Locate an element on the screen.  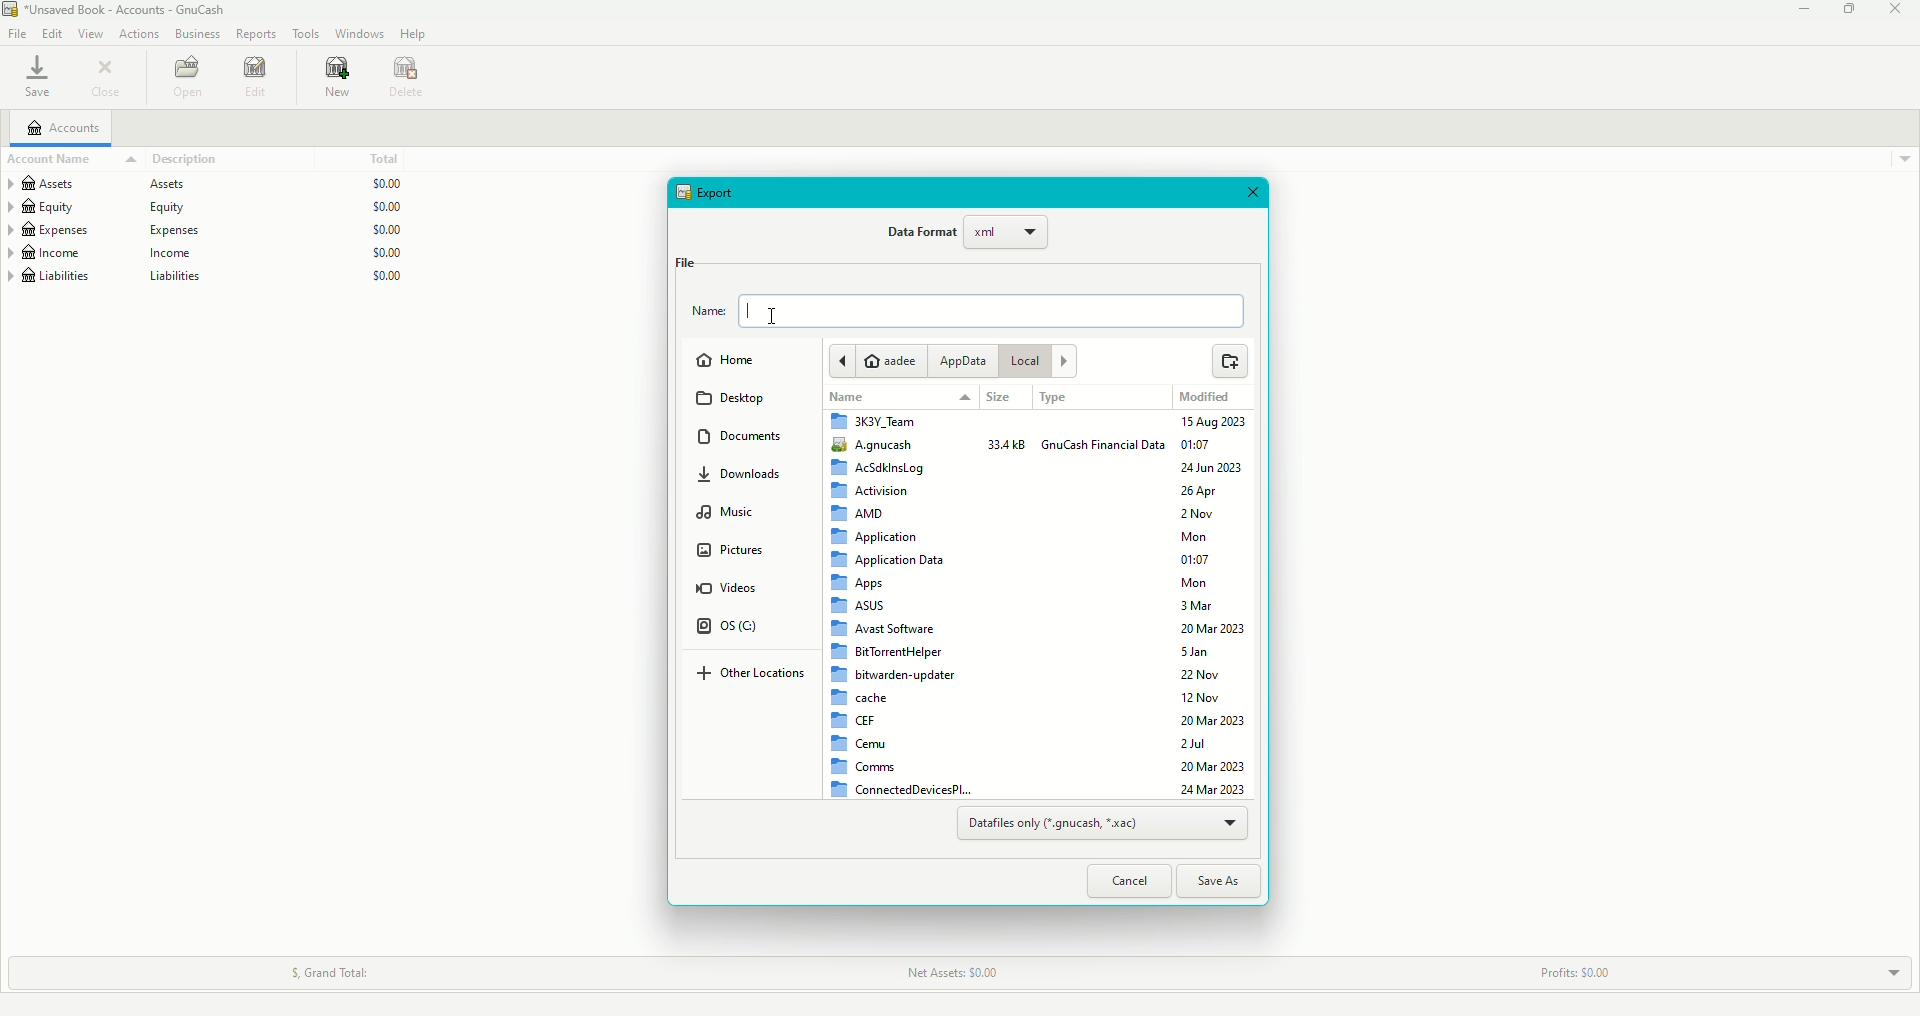
Account Name is located at coordinates (49, 160).